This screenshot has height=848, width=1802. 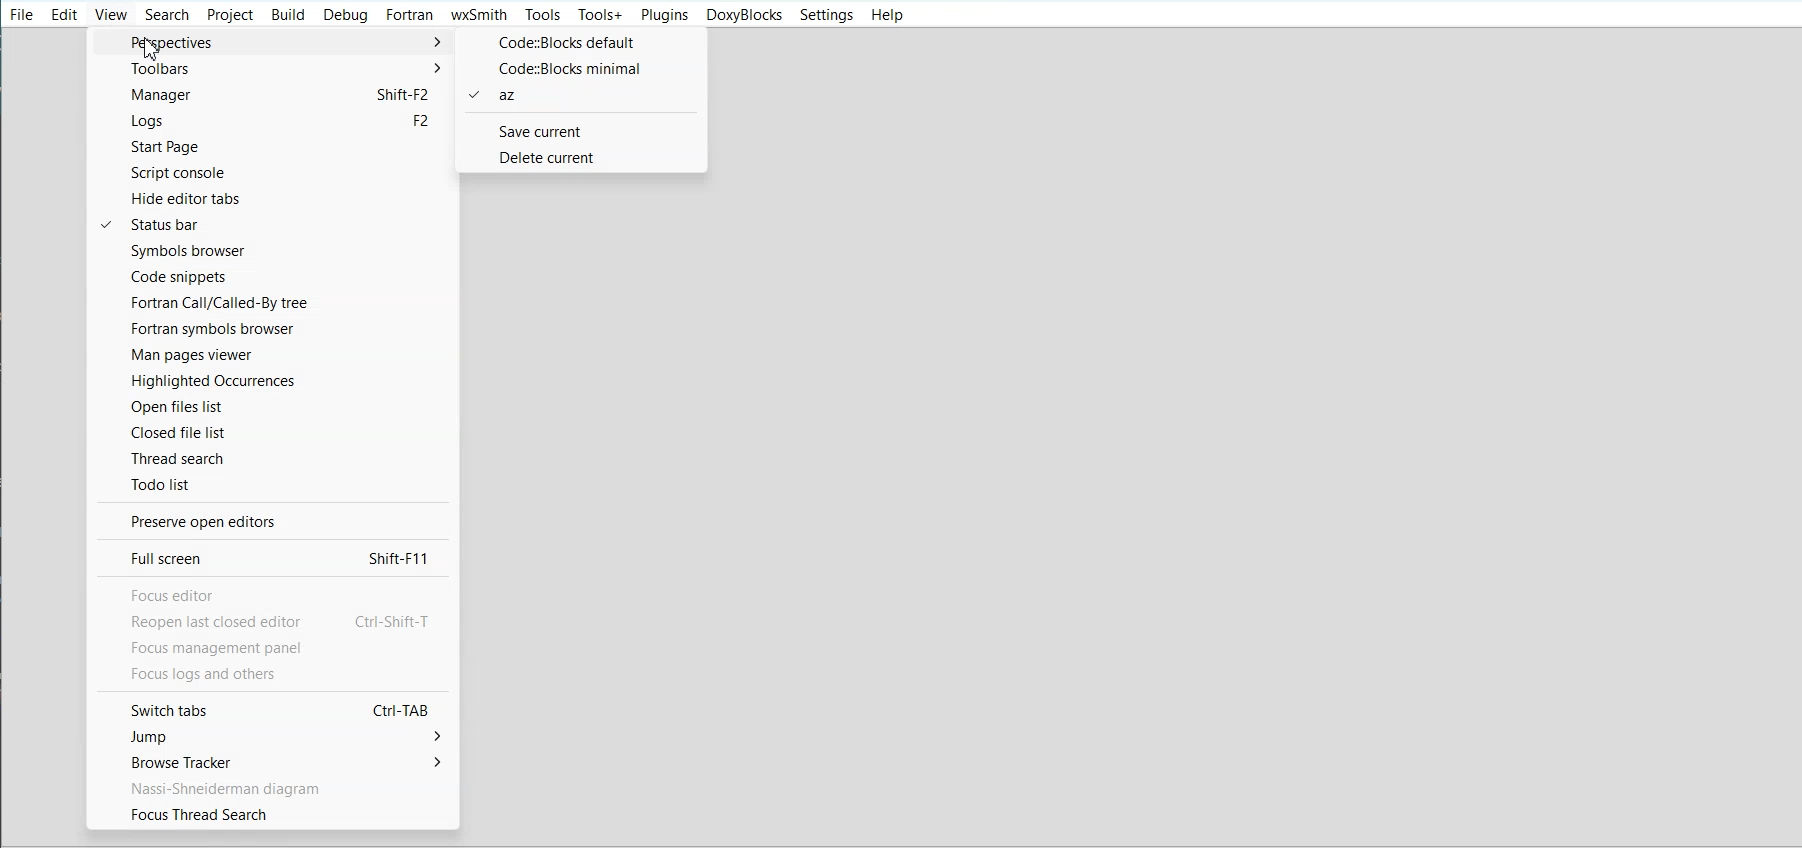 What do you see at coordinates (579, 71) in the screenshot?
I see `Code:: Blocks minimal` at bounding box center [579, 71].